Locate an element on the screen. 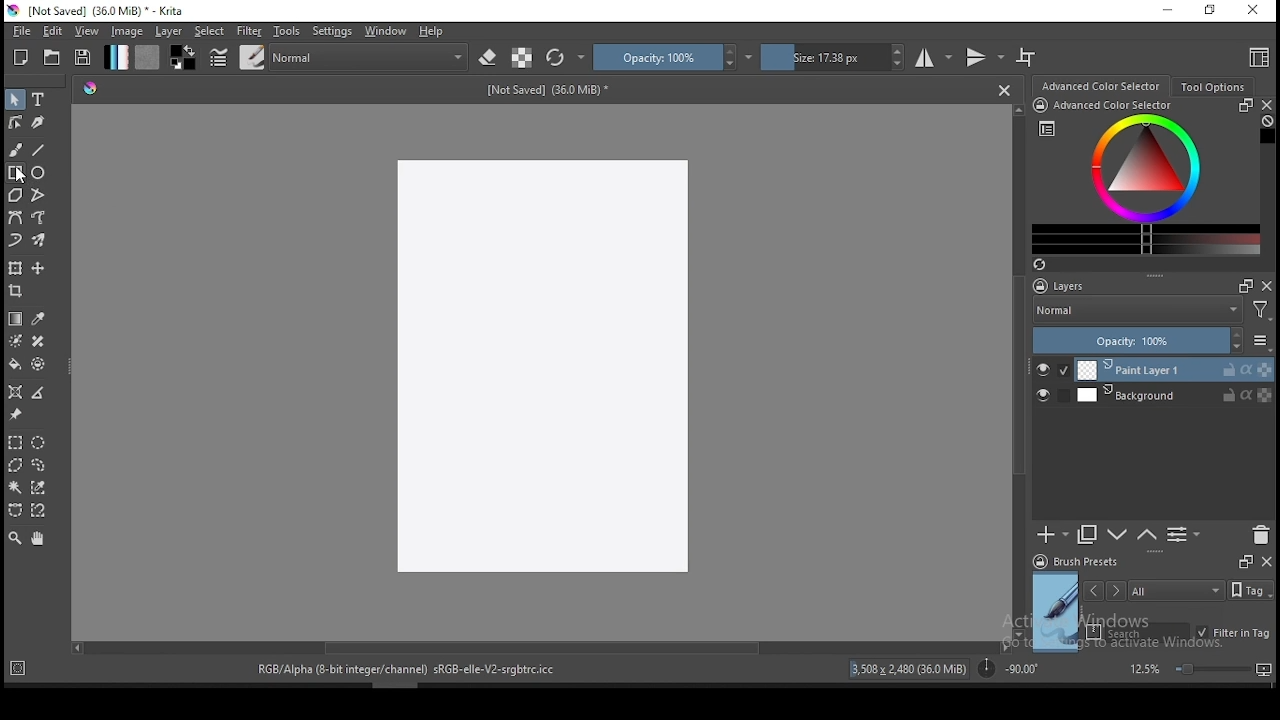  layer visibility on/off is located at coordinates (1048, 397).